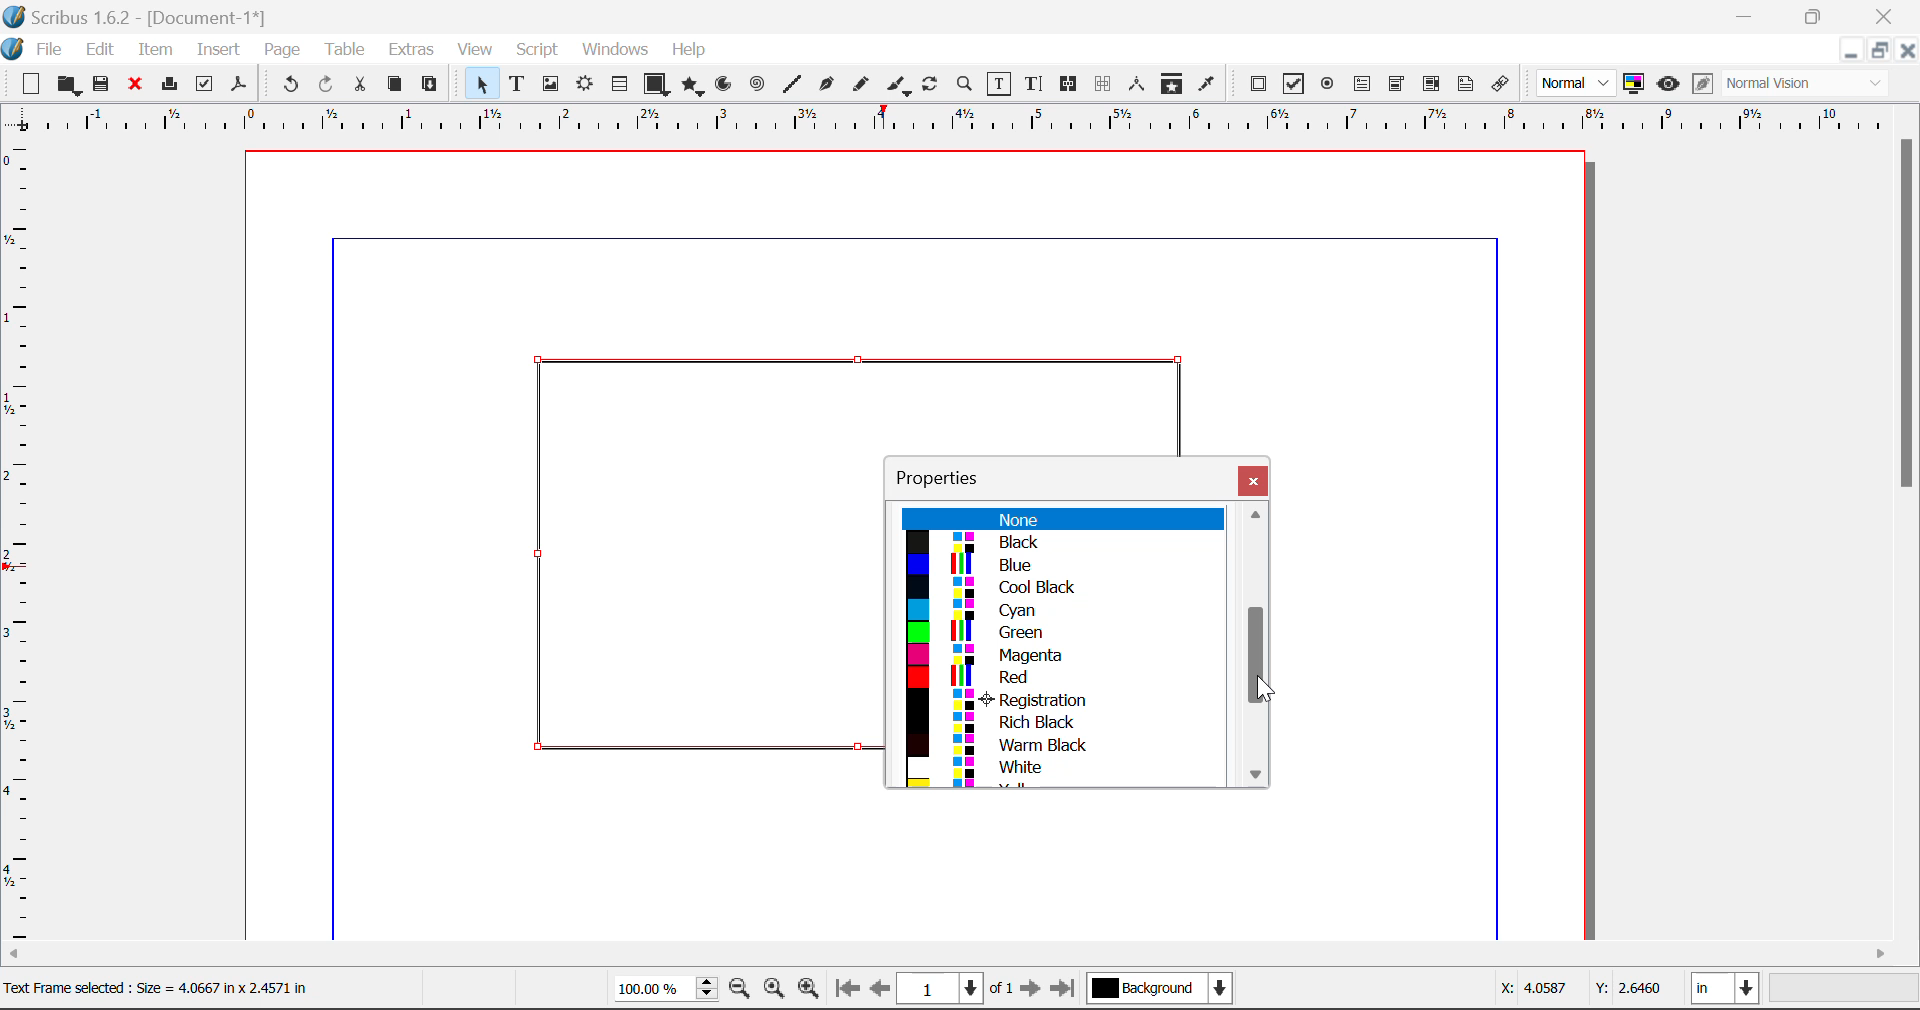 Image resolution: width=1920 pixels, height=1010 pixels. Describe the element at coordinates (1160, 990) in the screenshot. I see `Background` at that location.